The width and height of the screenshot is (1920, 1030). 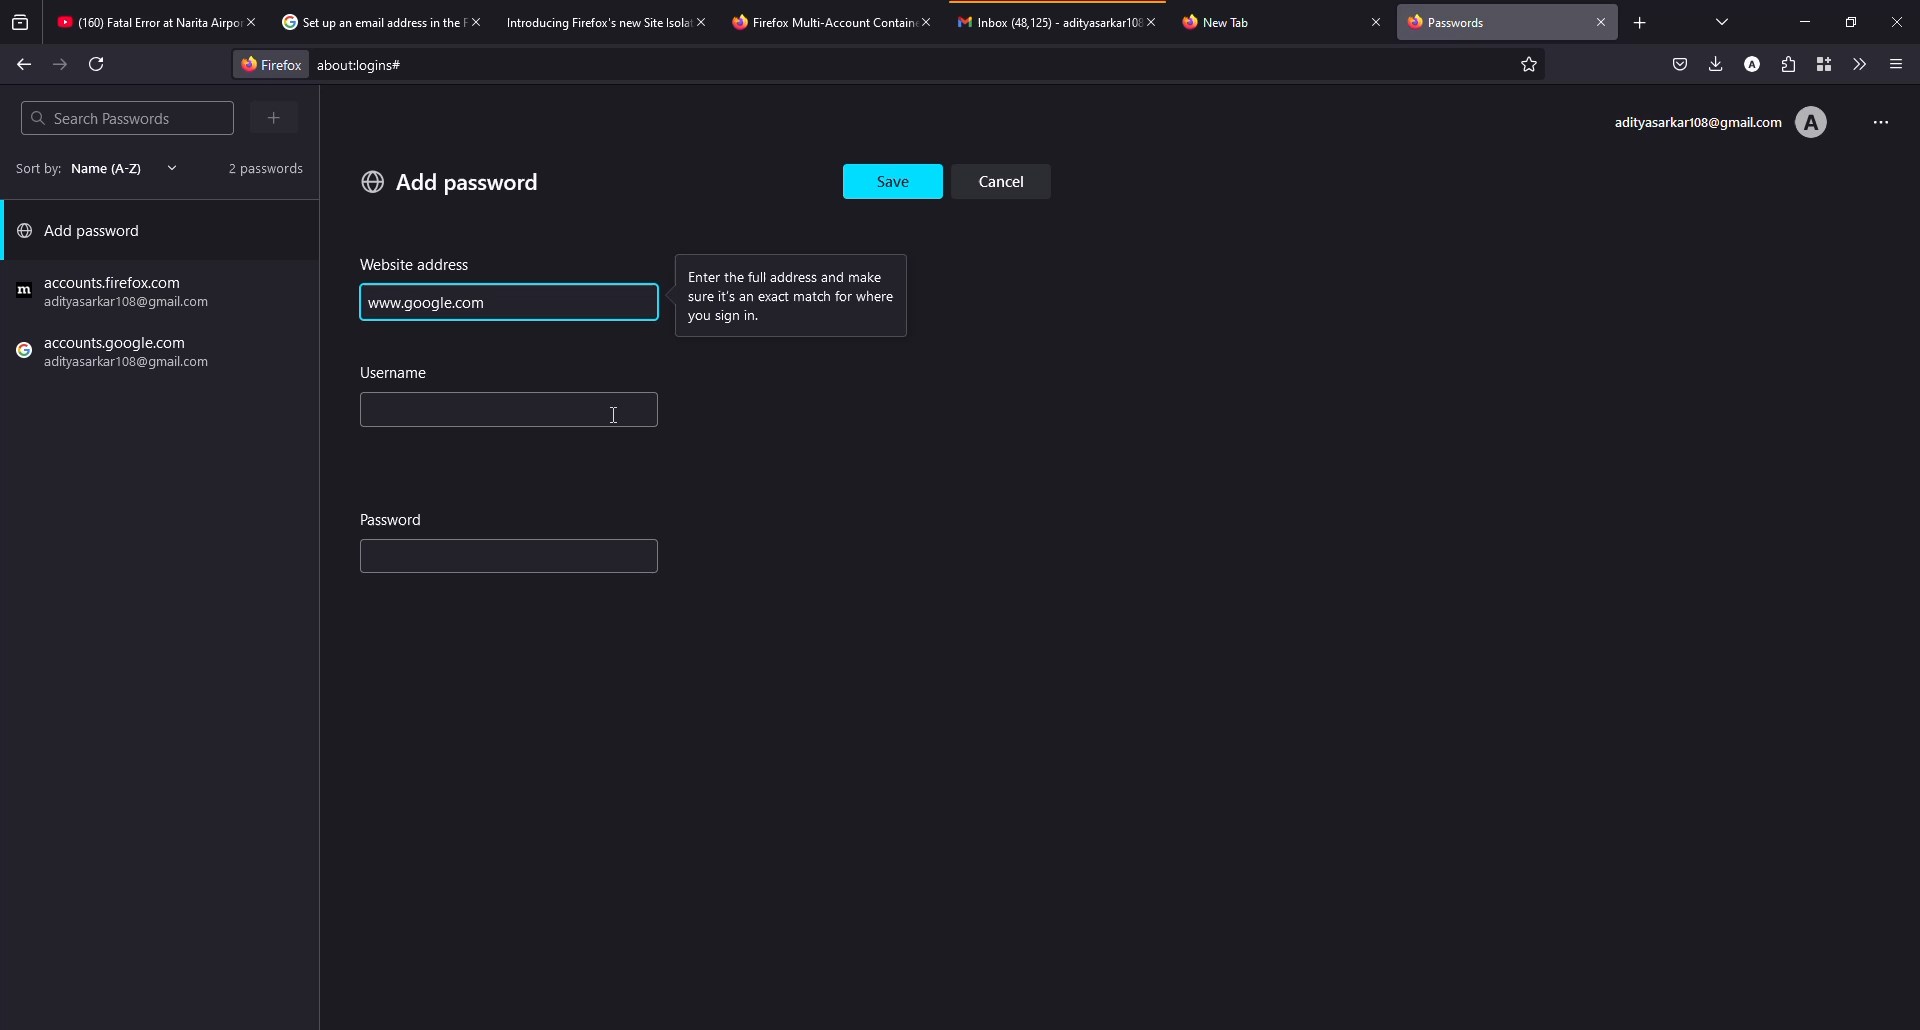 What do you see at coordinates (86, 235) in the screenshot?
I see `add password` at bounding box center [86, 235].